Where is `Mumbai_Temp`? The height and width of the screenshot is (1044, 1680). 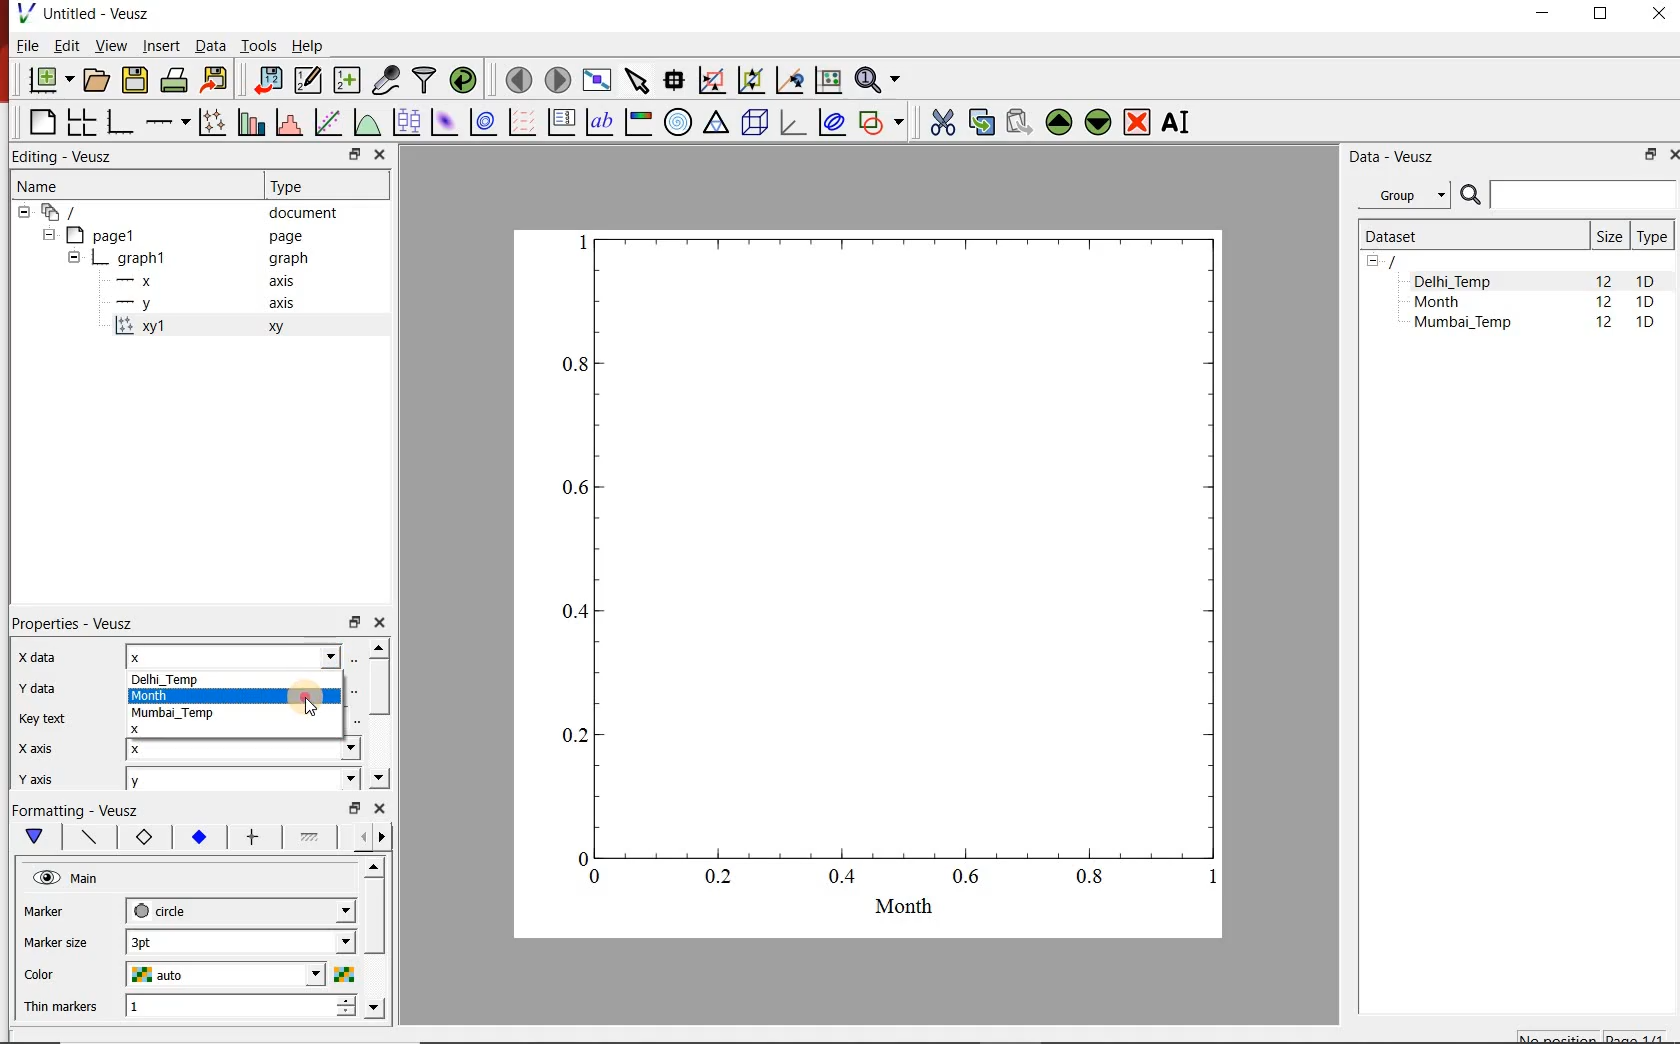 Mumbai_Temp is located at coordinates (1462, 324).